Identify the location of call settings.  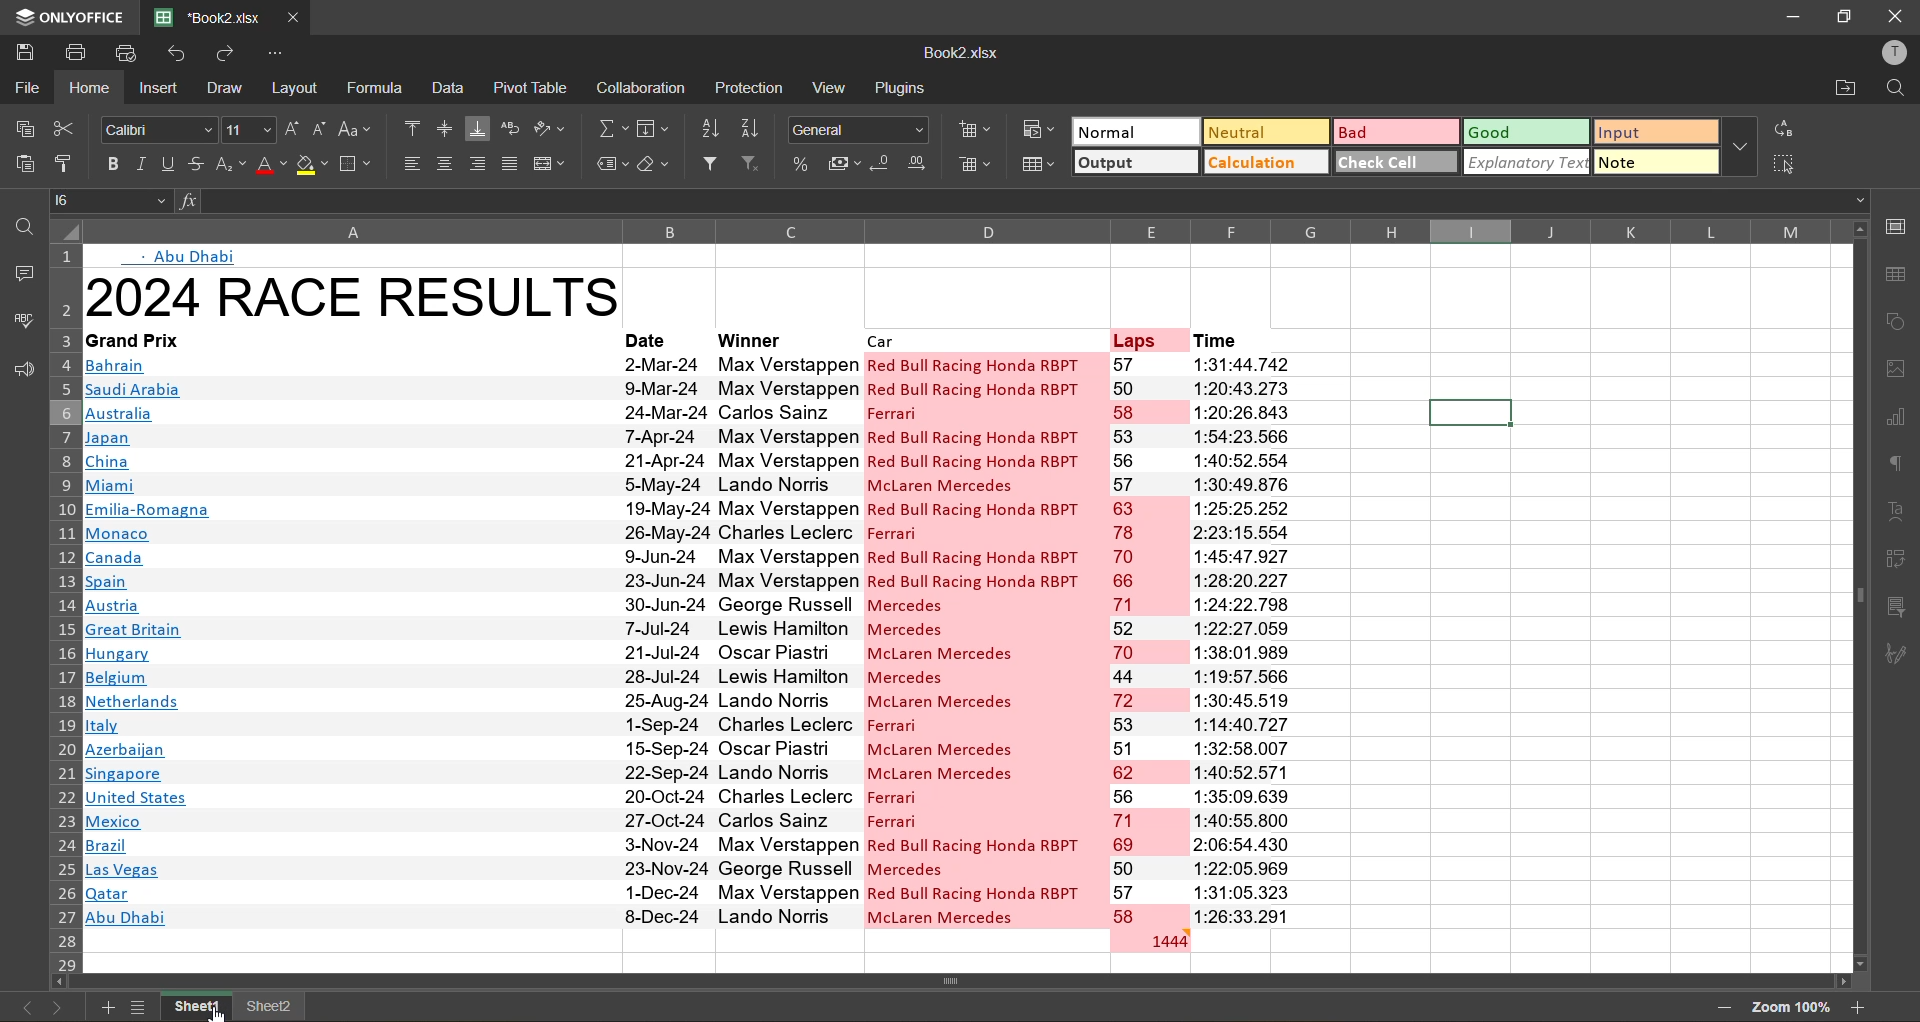
(1900, 227).